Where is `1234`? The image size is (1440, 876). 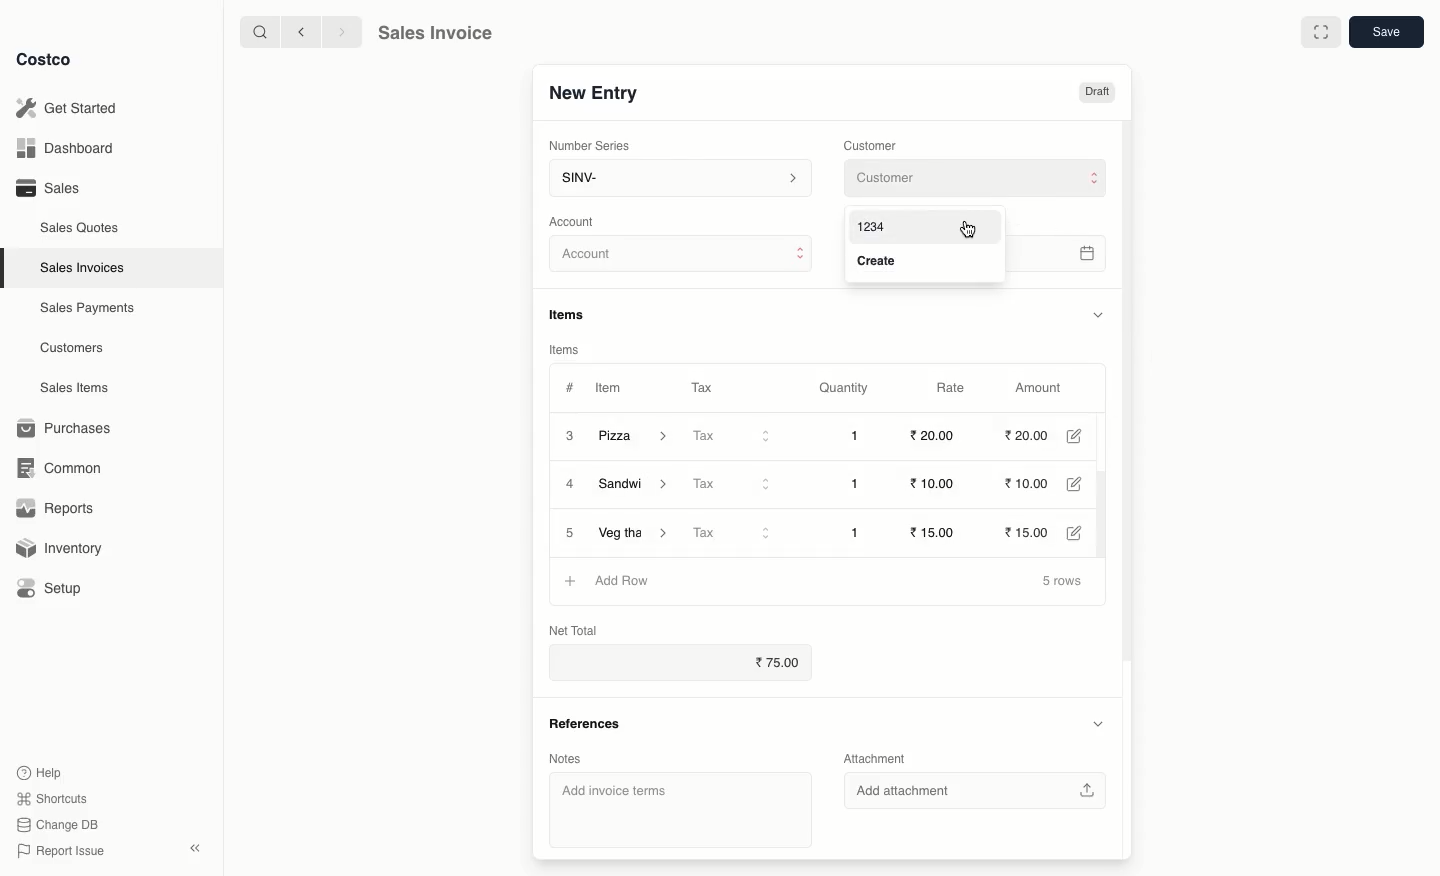 1234 is located at coordinates (871, 225).